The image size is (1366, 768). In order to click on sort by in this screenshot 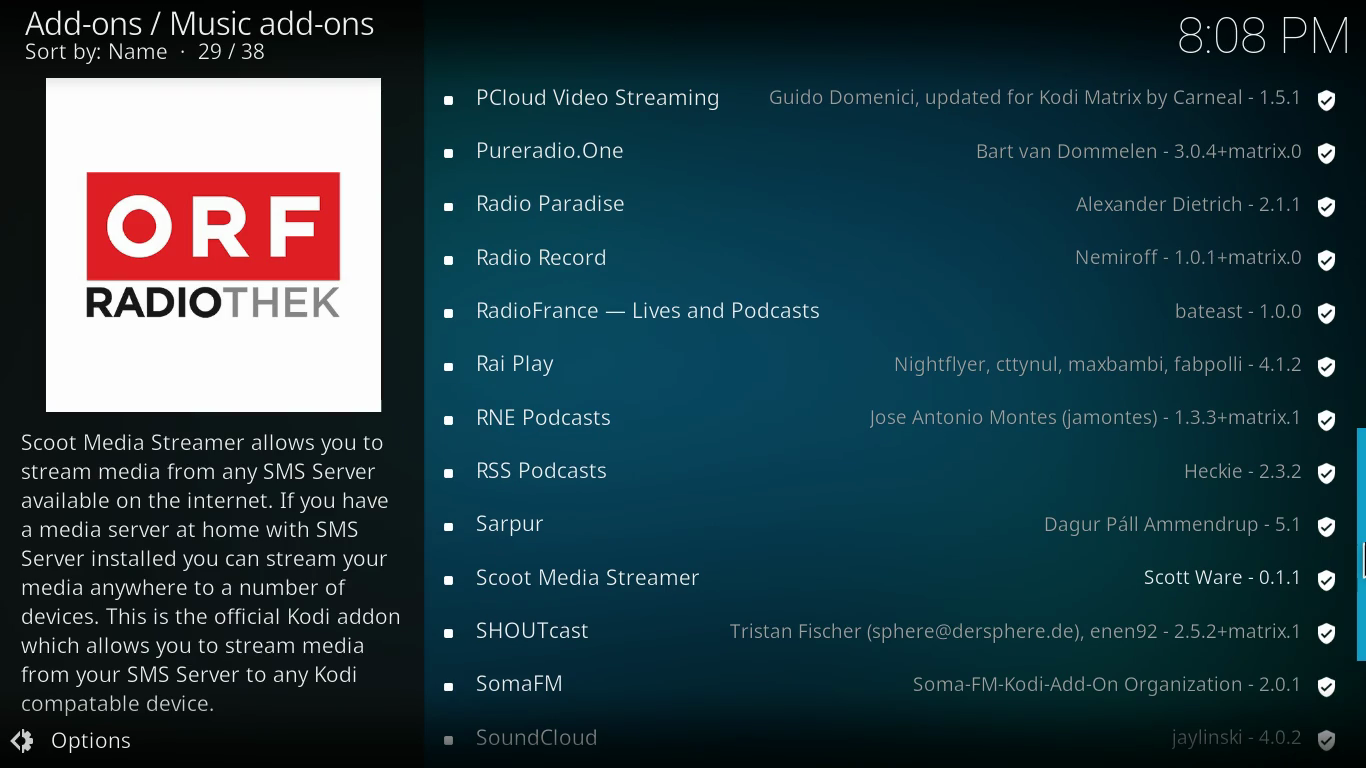, I will do `click(153, 54)`.